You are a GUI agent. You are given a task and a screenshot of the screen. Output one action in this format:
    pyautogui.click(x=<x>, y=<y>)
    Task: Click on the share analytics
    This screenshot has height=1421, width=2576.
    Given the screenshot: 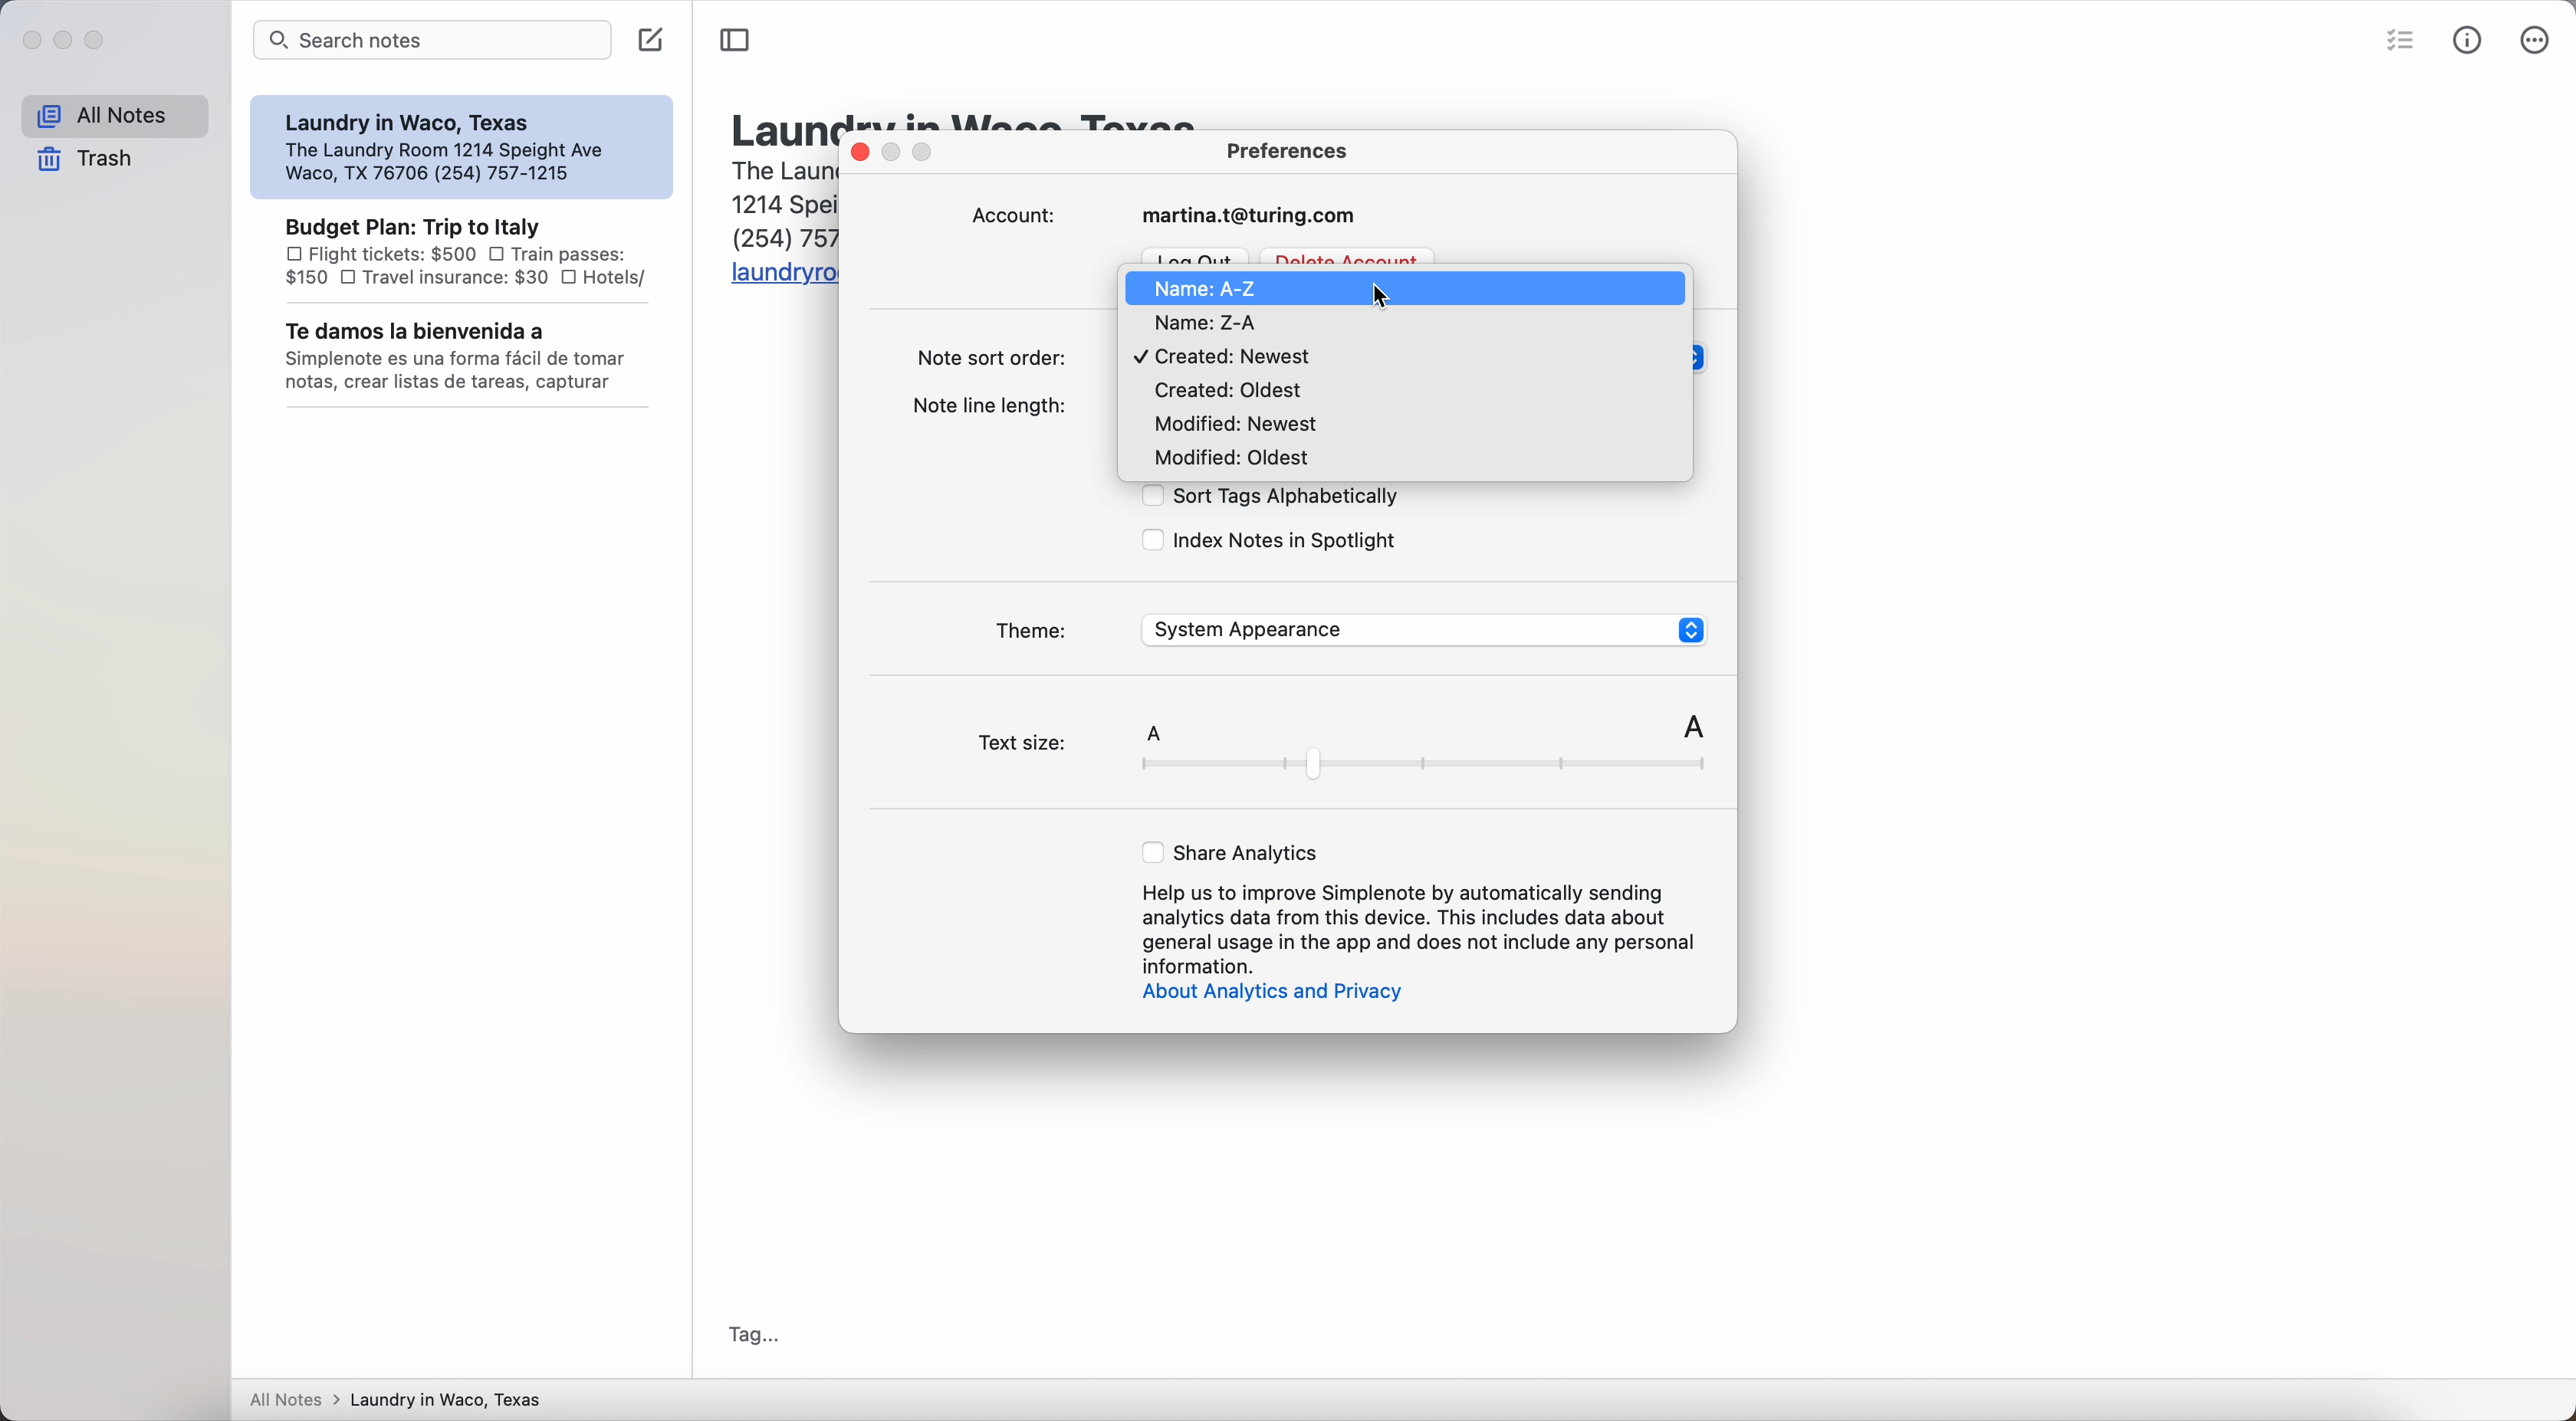 What is the action you would take?
    pyautogui.click(x=1233, y=853)
    